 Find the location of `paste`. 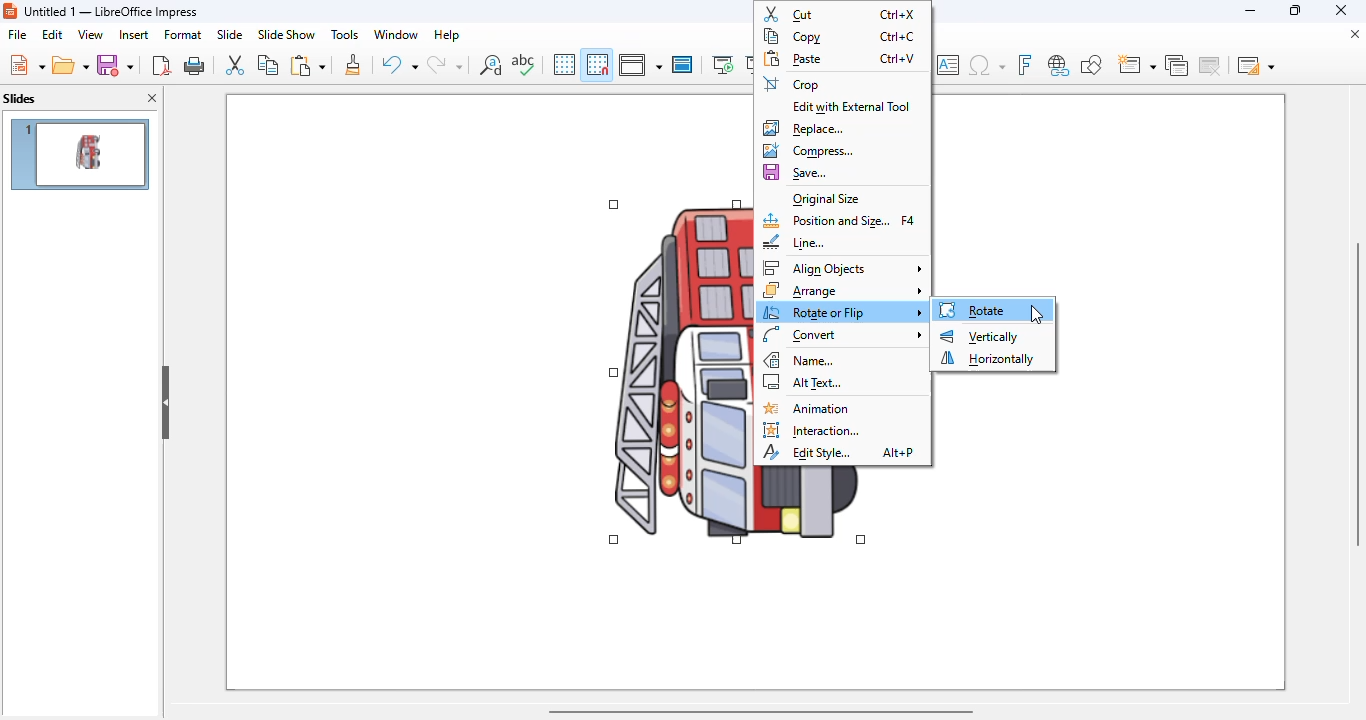

paste is located at coordinates (307, 64).